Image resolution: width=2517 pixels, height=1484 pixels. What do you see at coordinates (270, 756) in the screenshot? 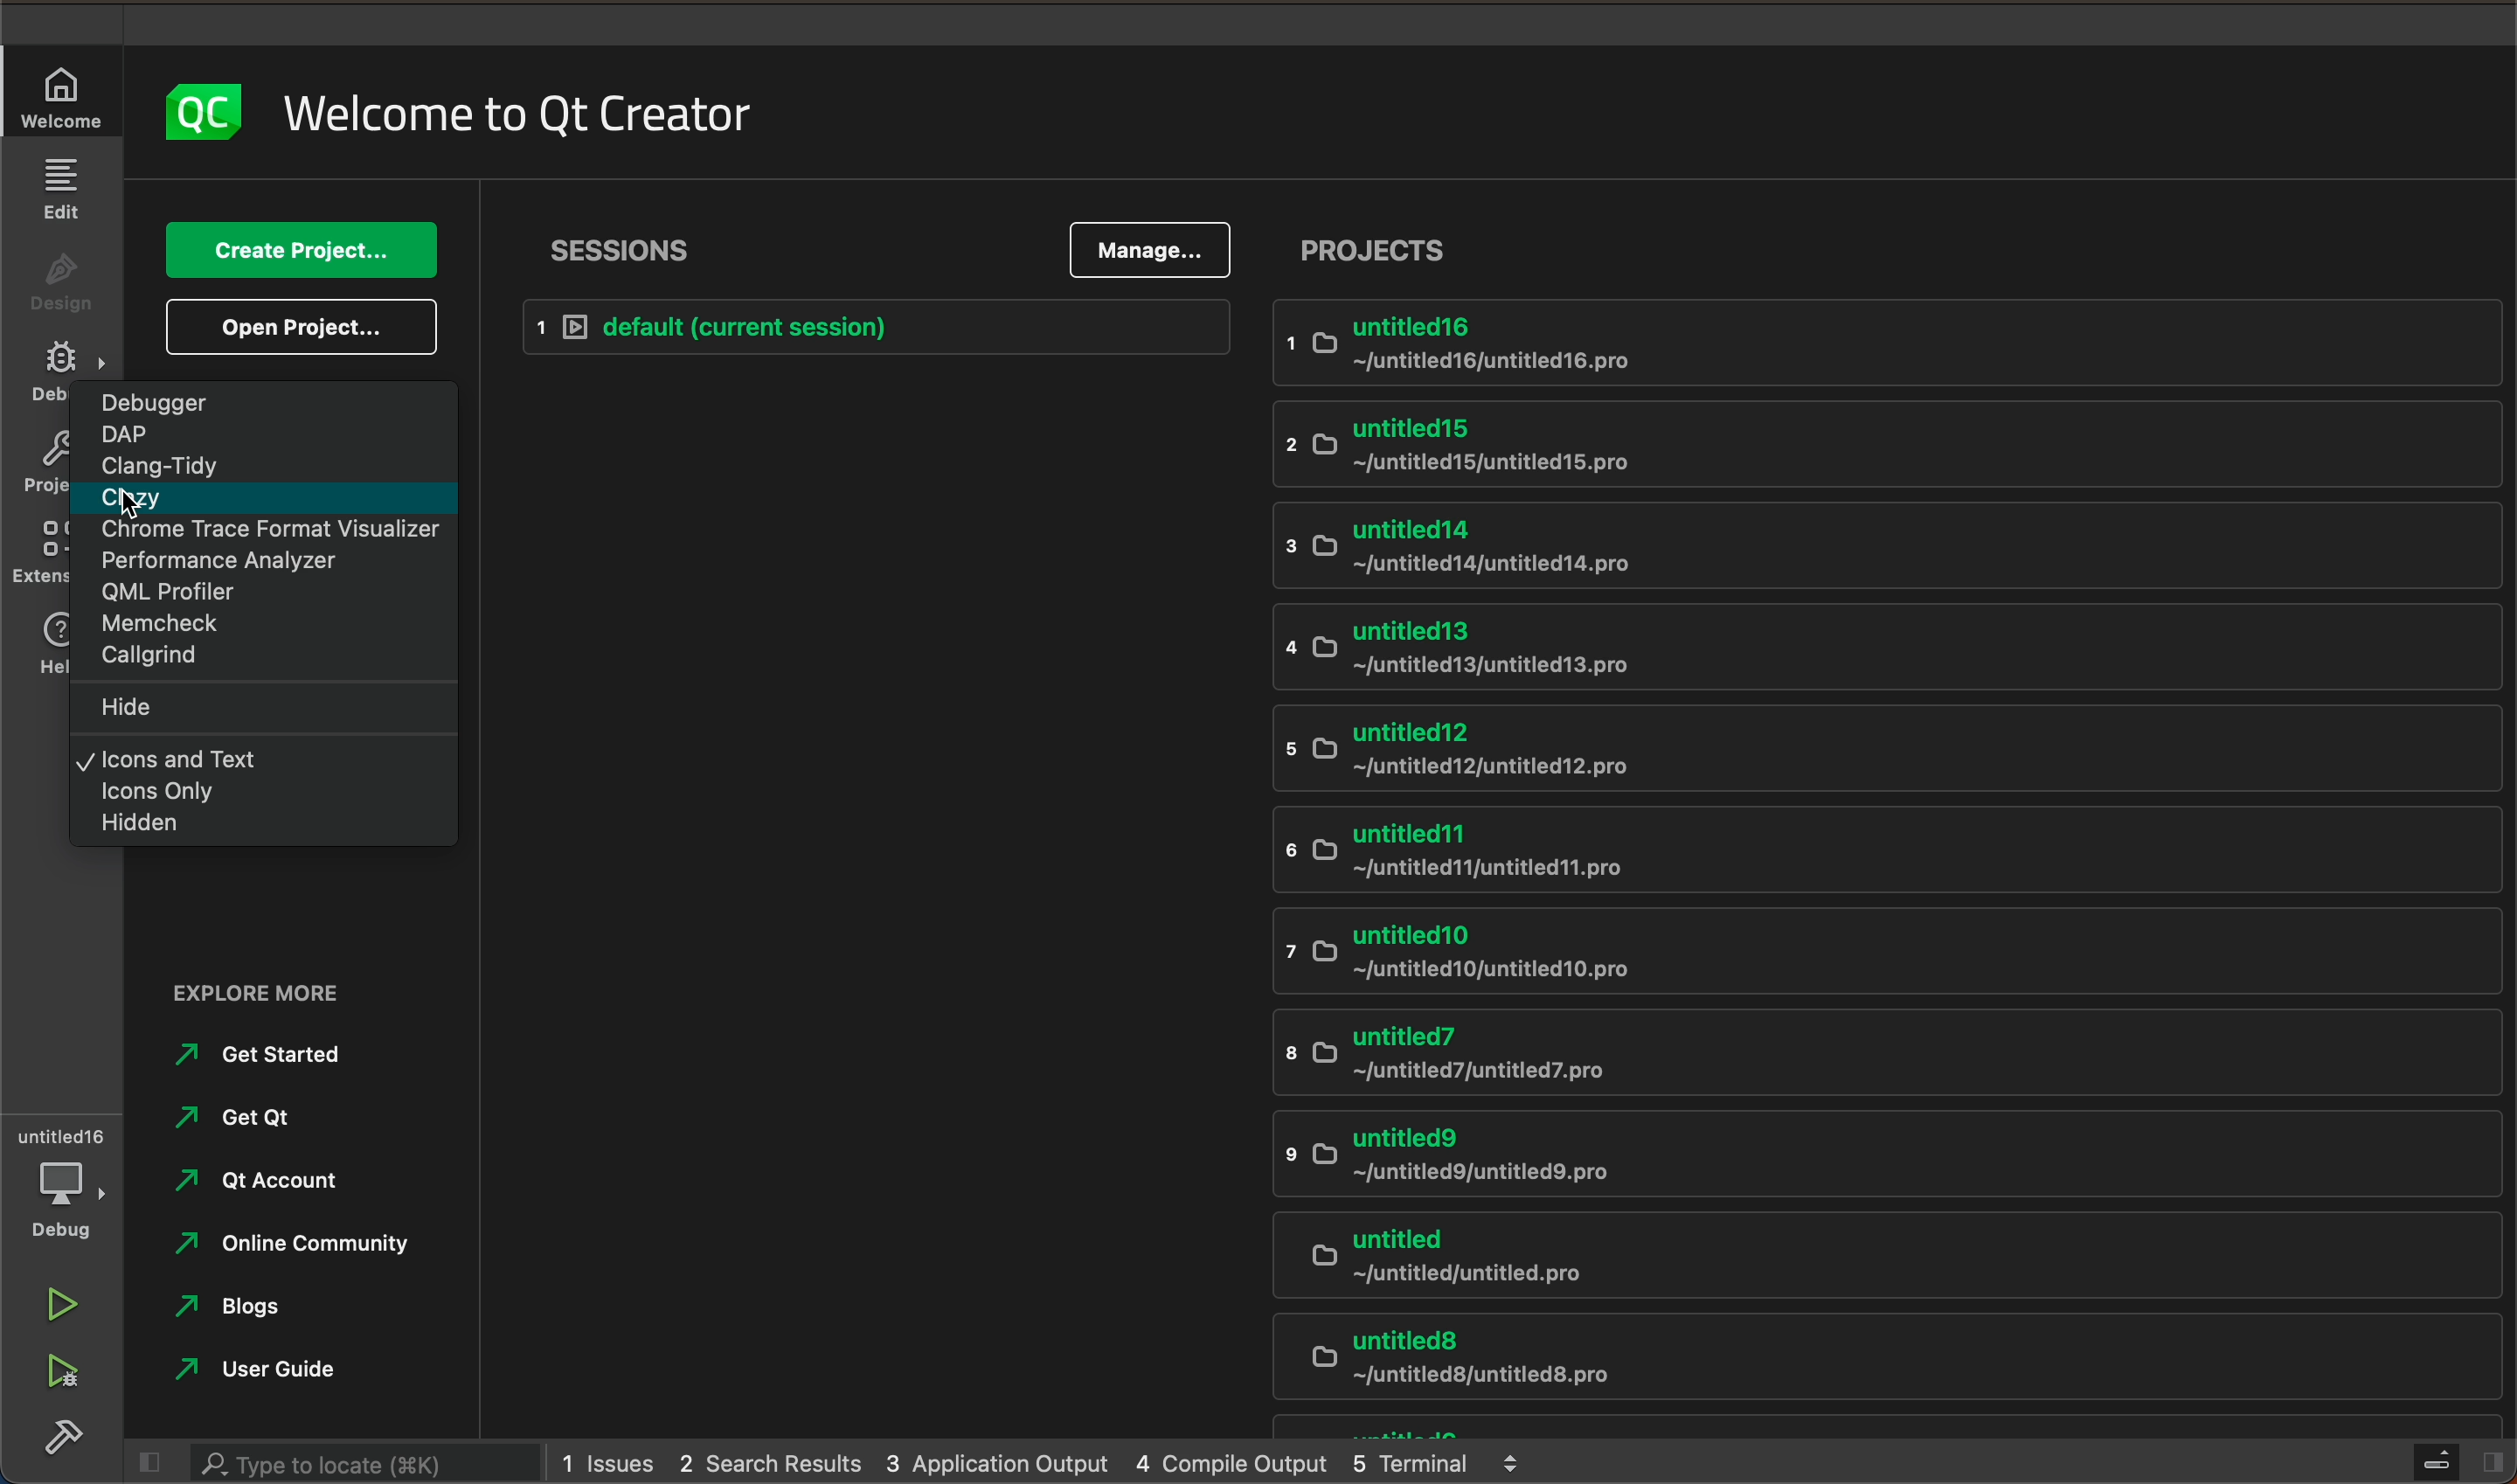
I see `icon and text` at bounding box center [270, 756].